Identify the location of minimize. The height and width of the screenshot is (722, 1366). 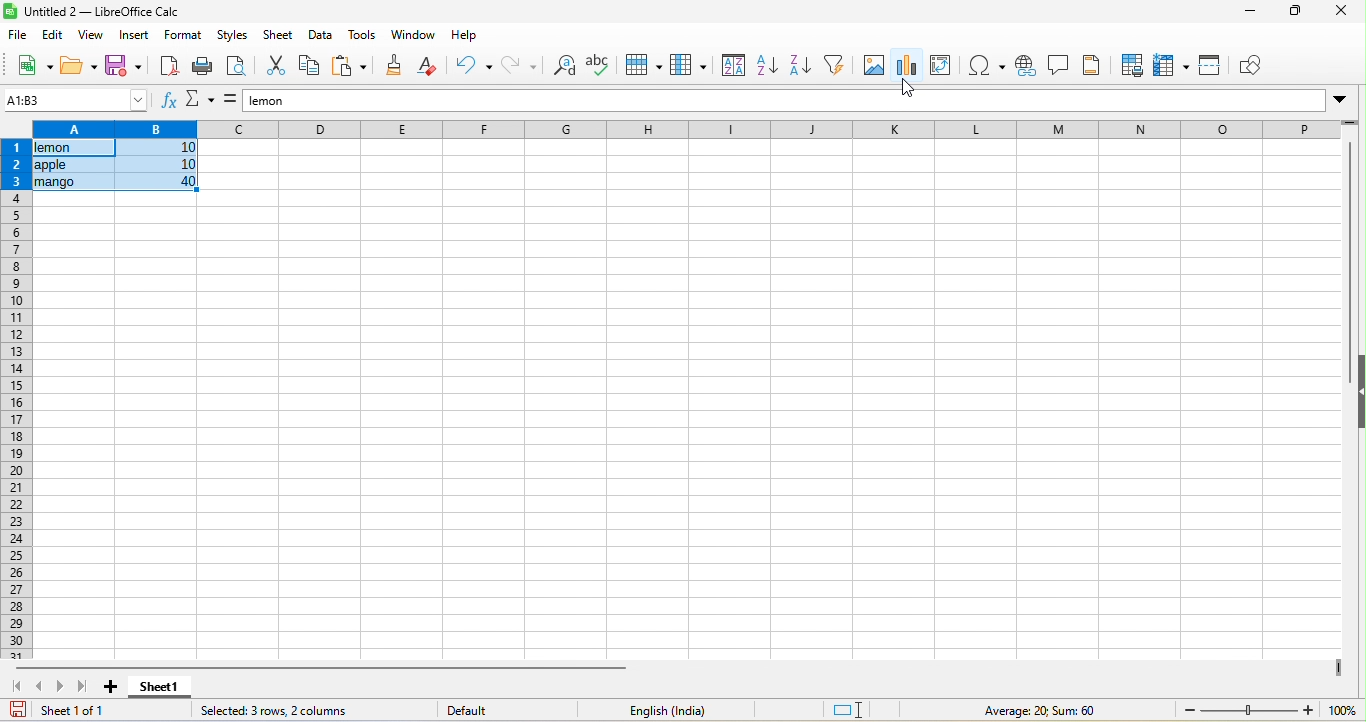
(1247, 12).